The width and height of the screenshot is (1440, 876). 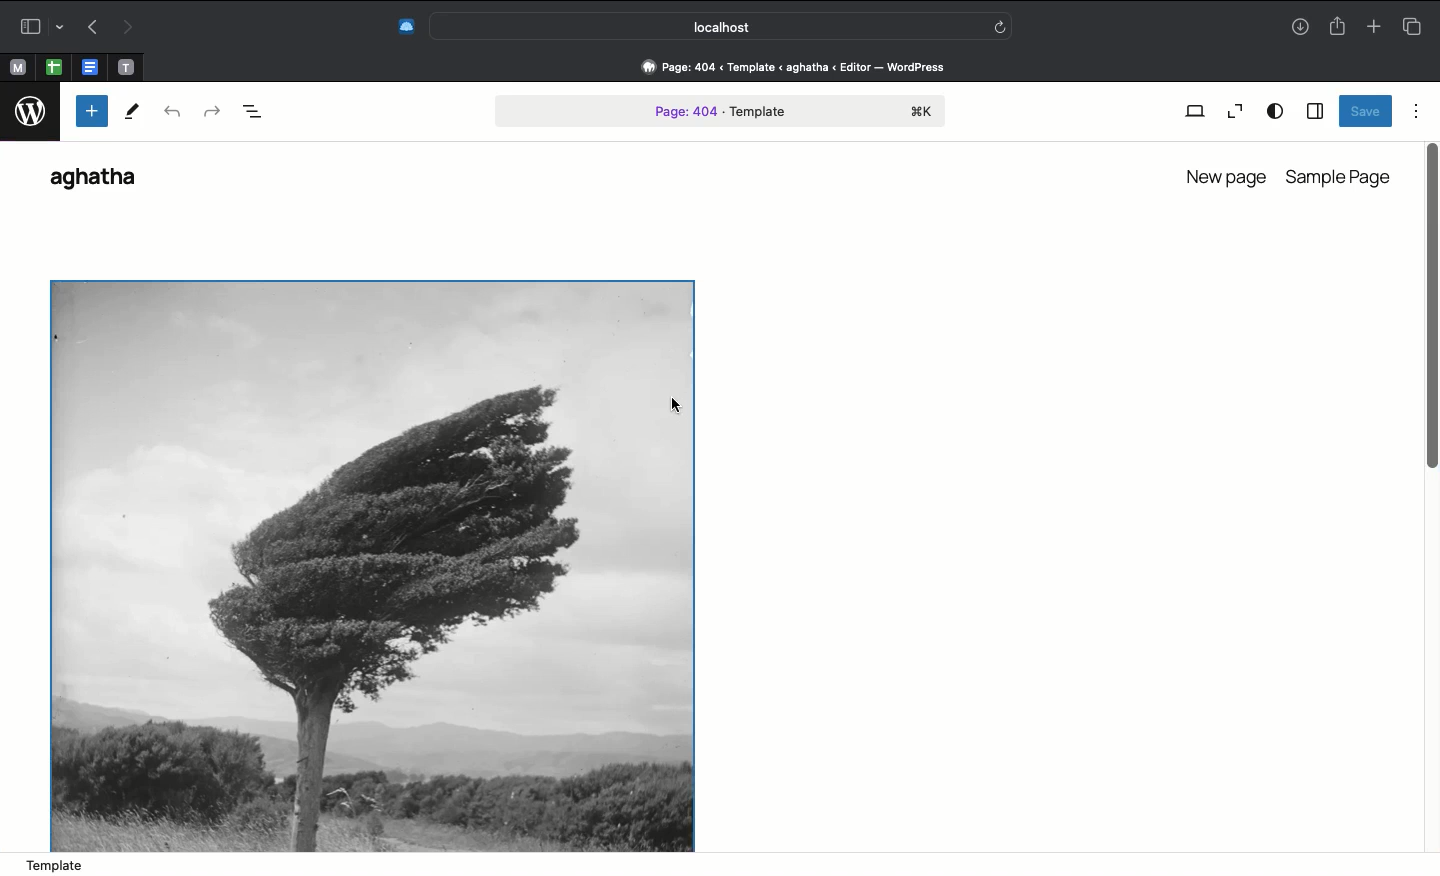 What do you see at coordinates (93, 26) in the screenshot?
I see `Undo` at bounding box center [93, 26].